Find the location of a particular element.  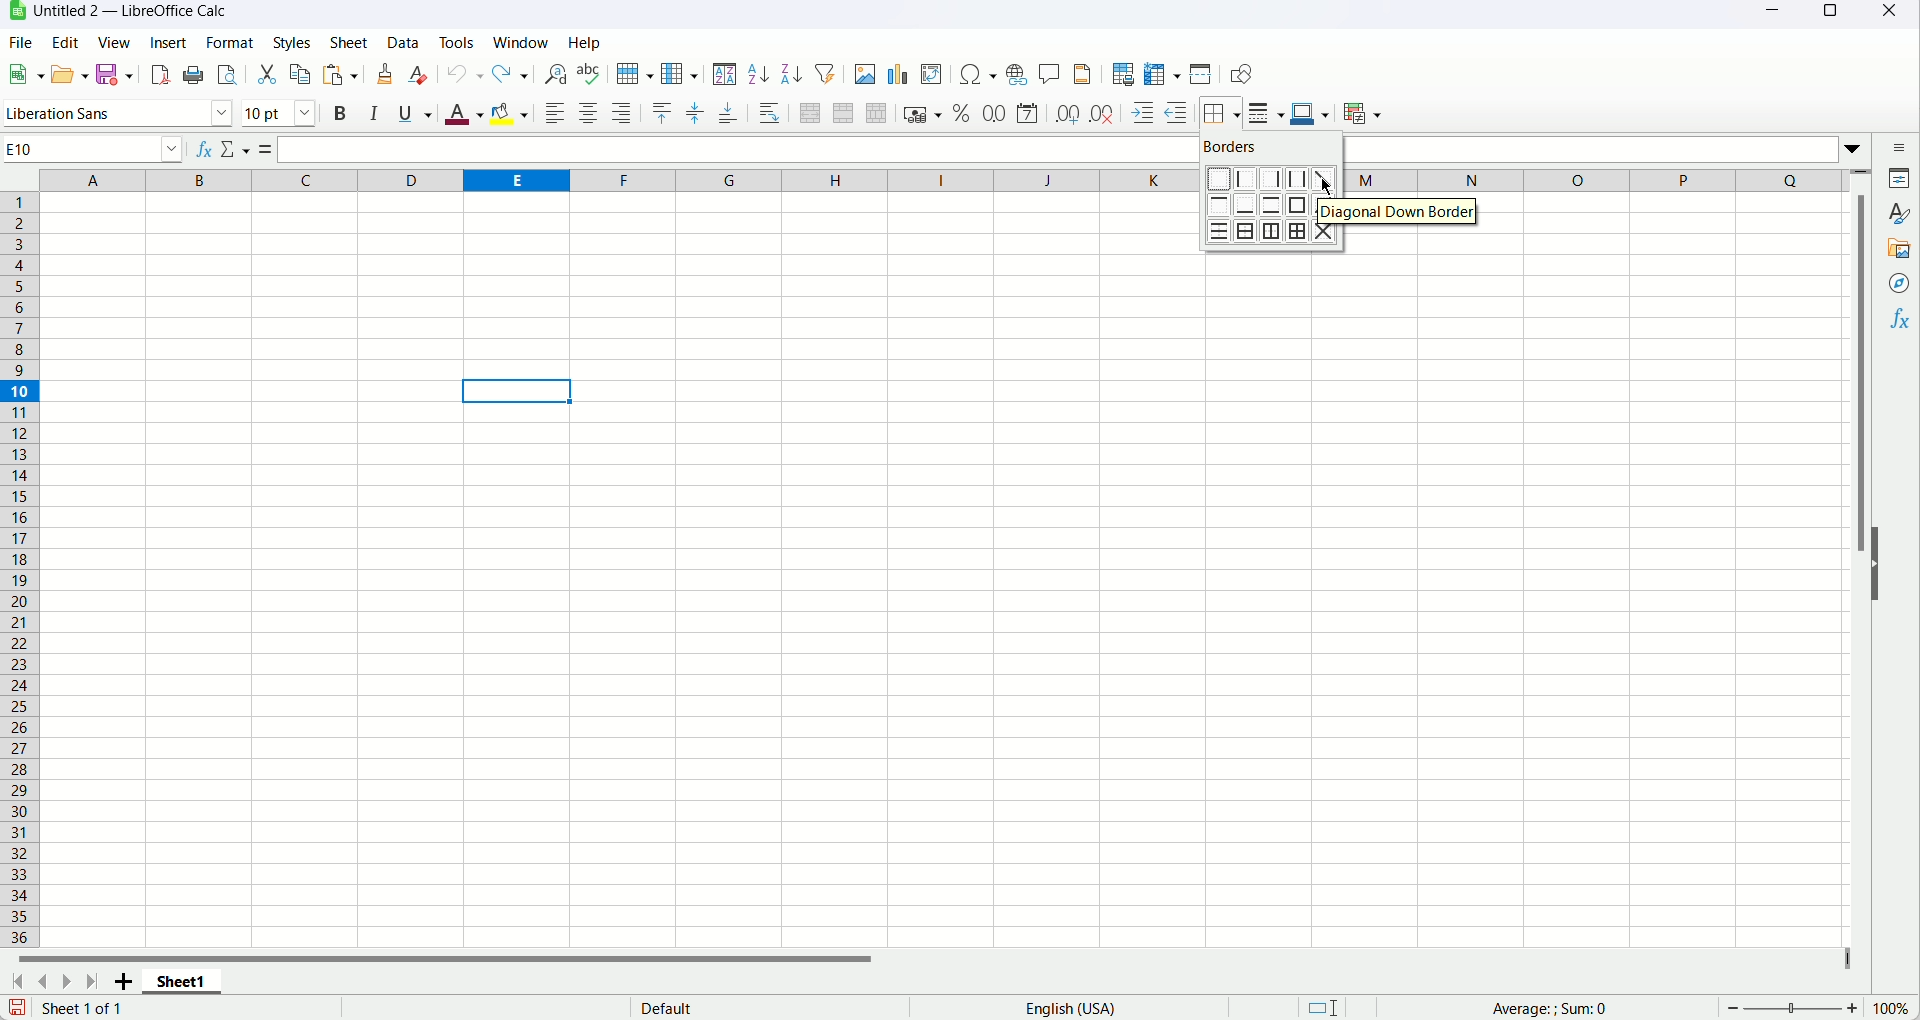

Sidebar settings is located at coordinates (1898, 146).